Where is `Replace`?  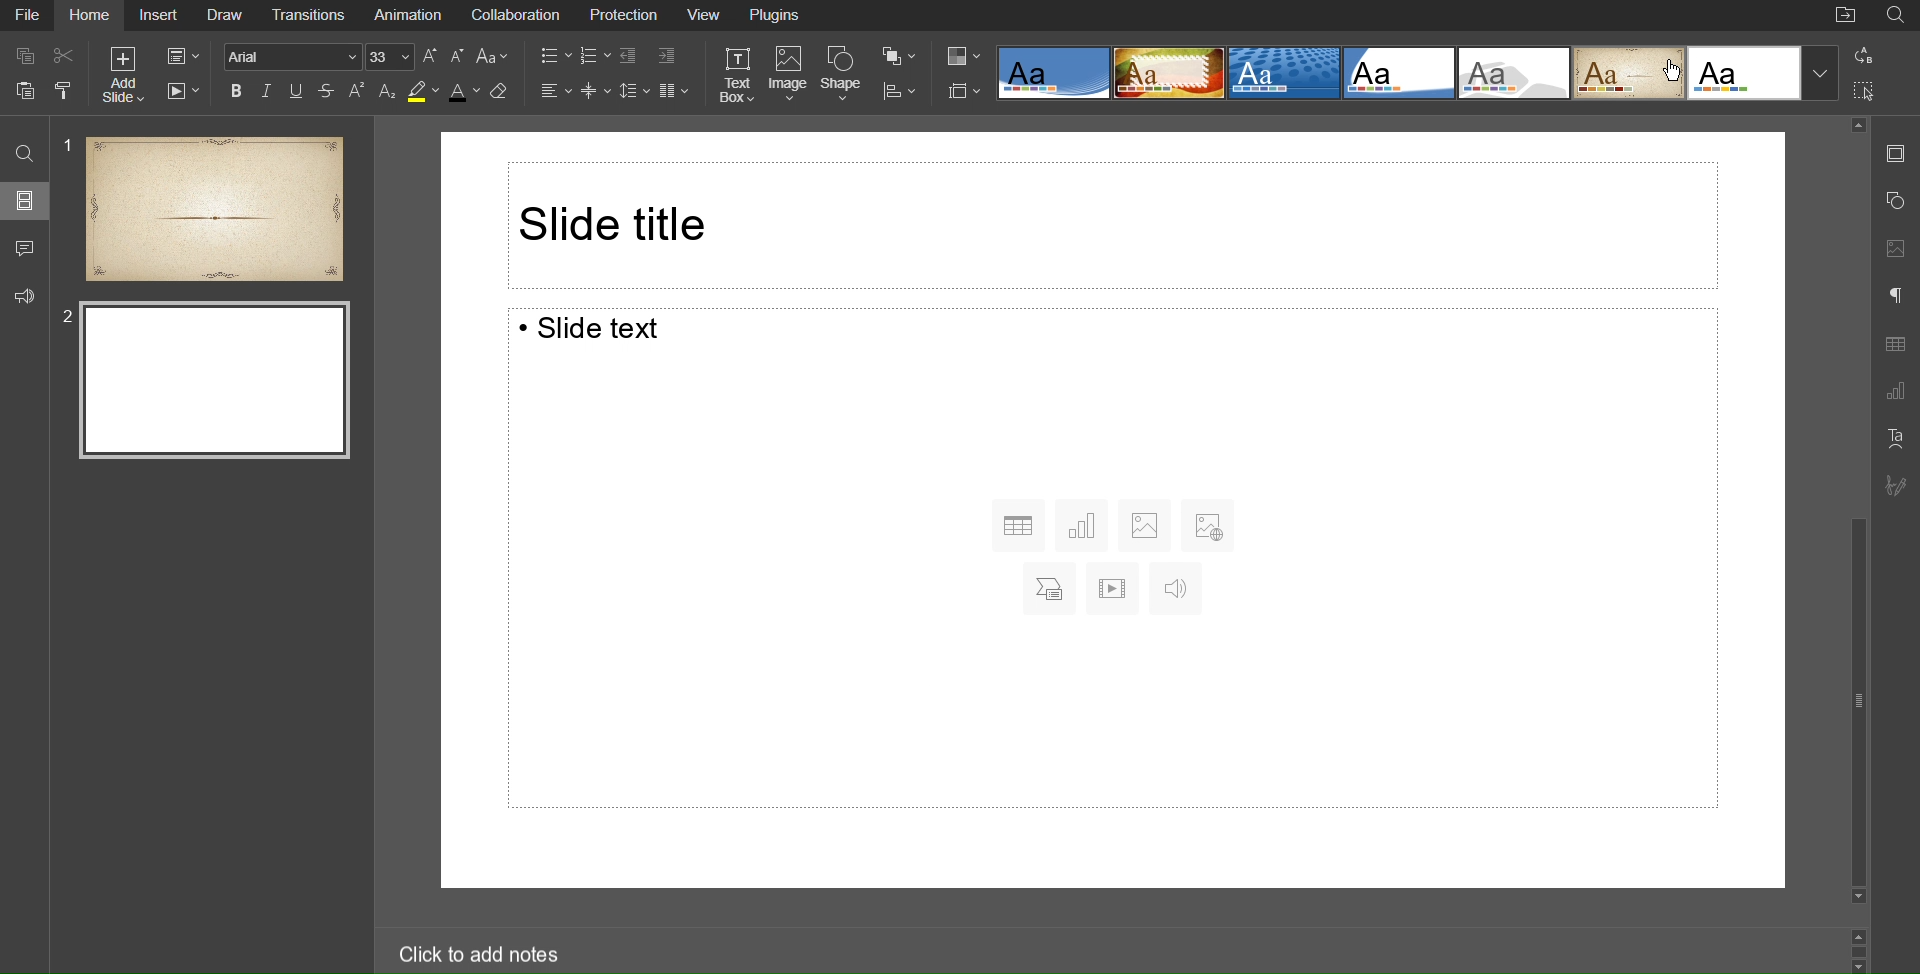
Replace is located at coordinates (1862, 56).